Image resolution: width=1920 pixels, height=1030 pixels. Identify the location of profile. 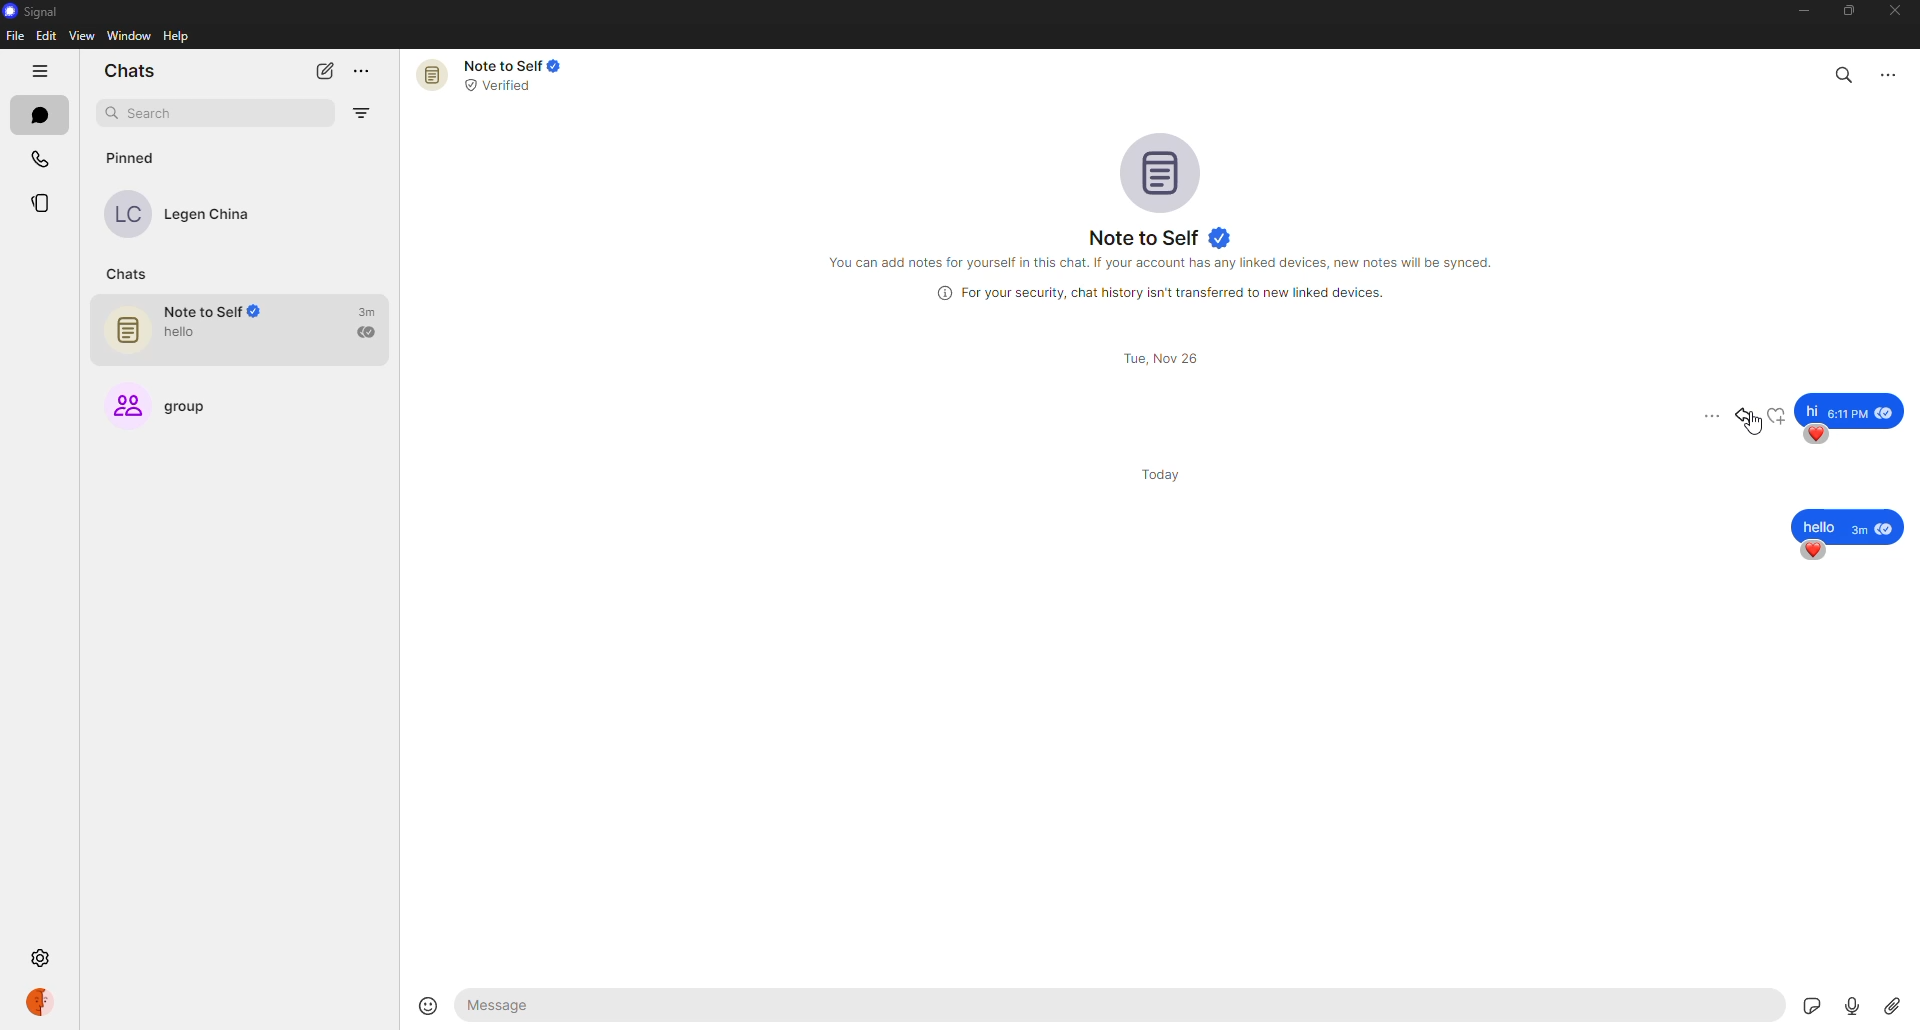
(48, 1001).